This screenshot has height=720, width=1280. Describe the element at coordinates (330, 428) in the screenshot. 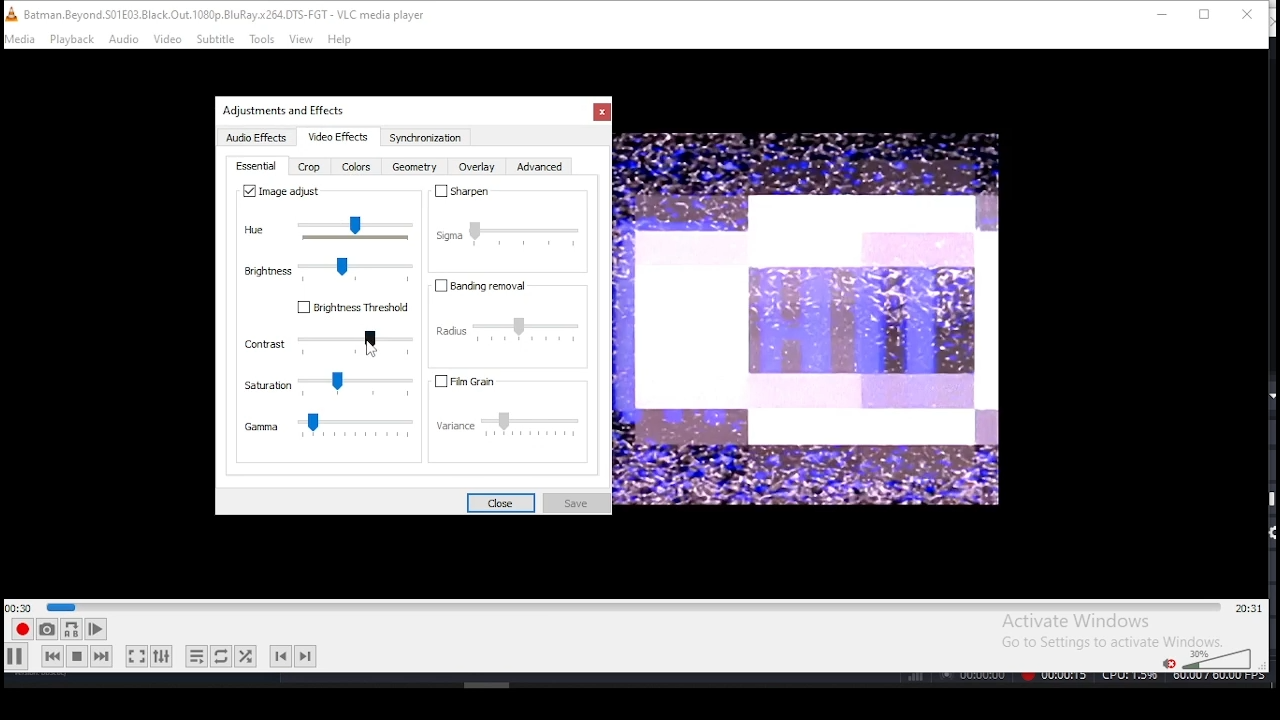

I see `gamma` at that location.